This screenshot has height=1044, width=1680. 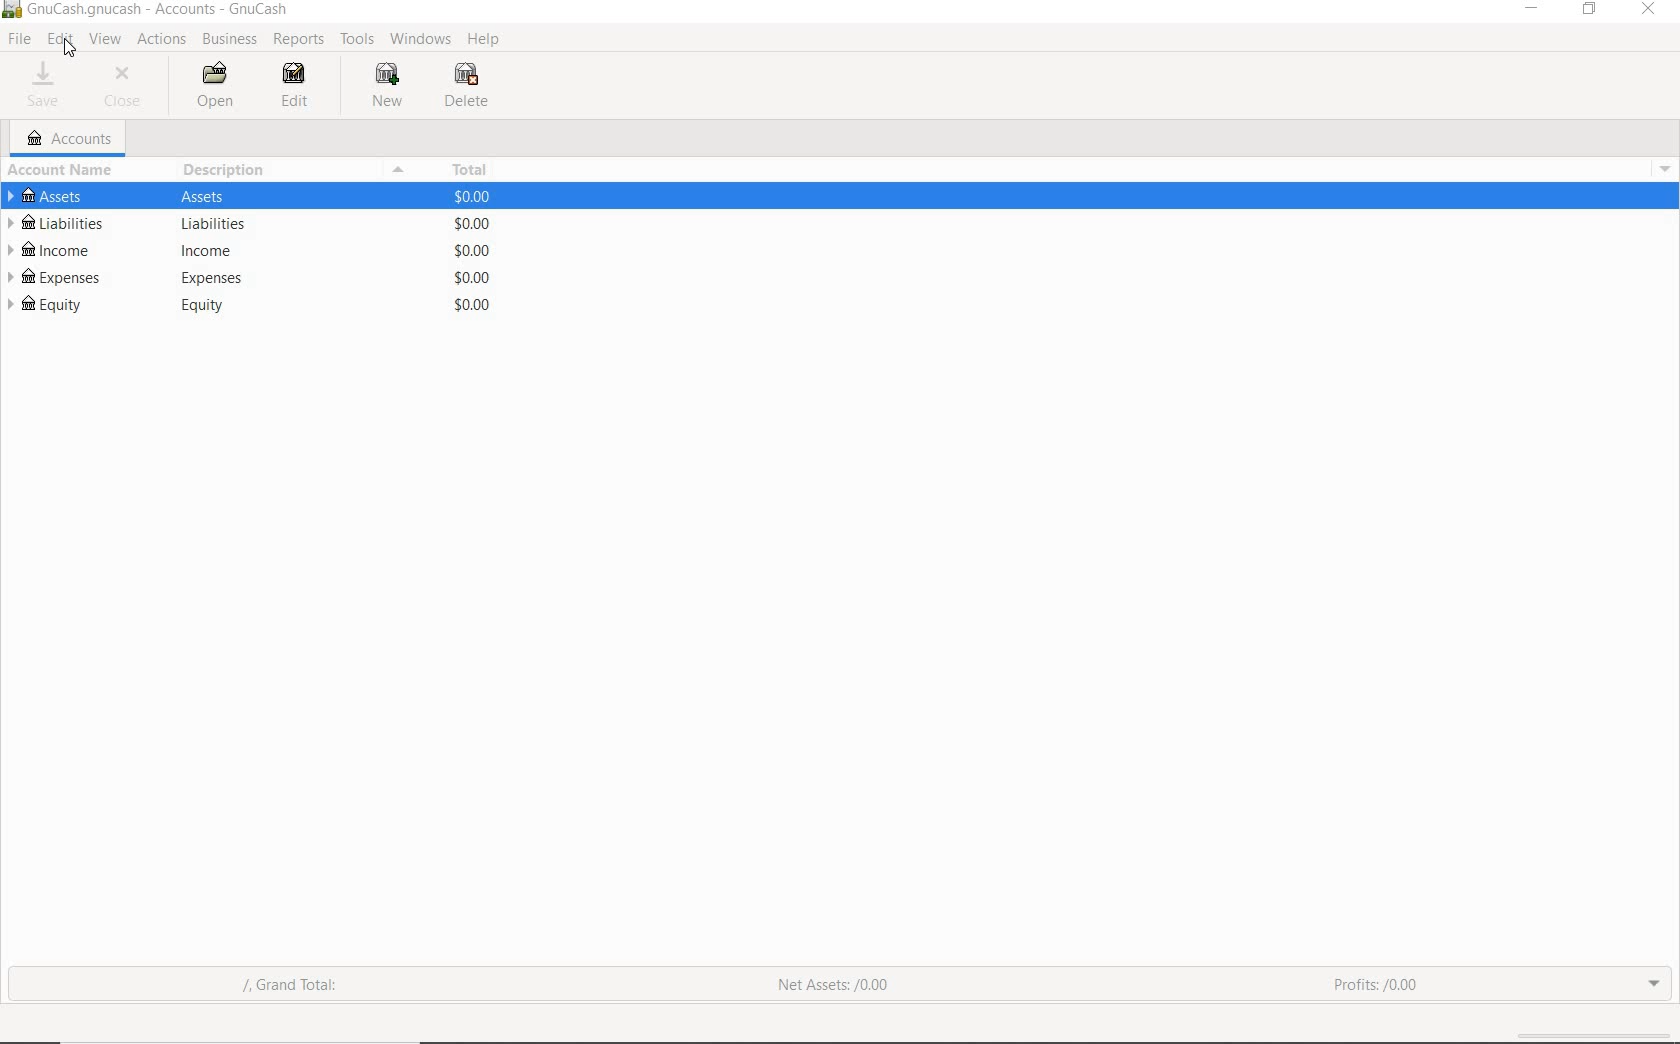 What do you see at coordinates (210, 253) in the screenshot?
I see `` at bounding box center [210, 253].